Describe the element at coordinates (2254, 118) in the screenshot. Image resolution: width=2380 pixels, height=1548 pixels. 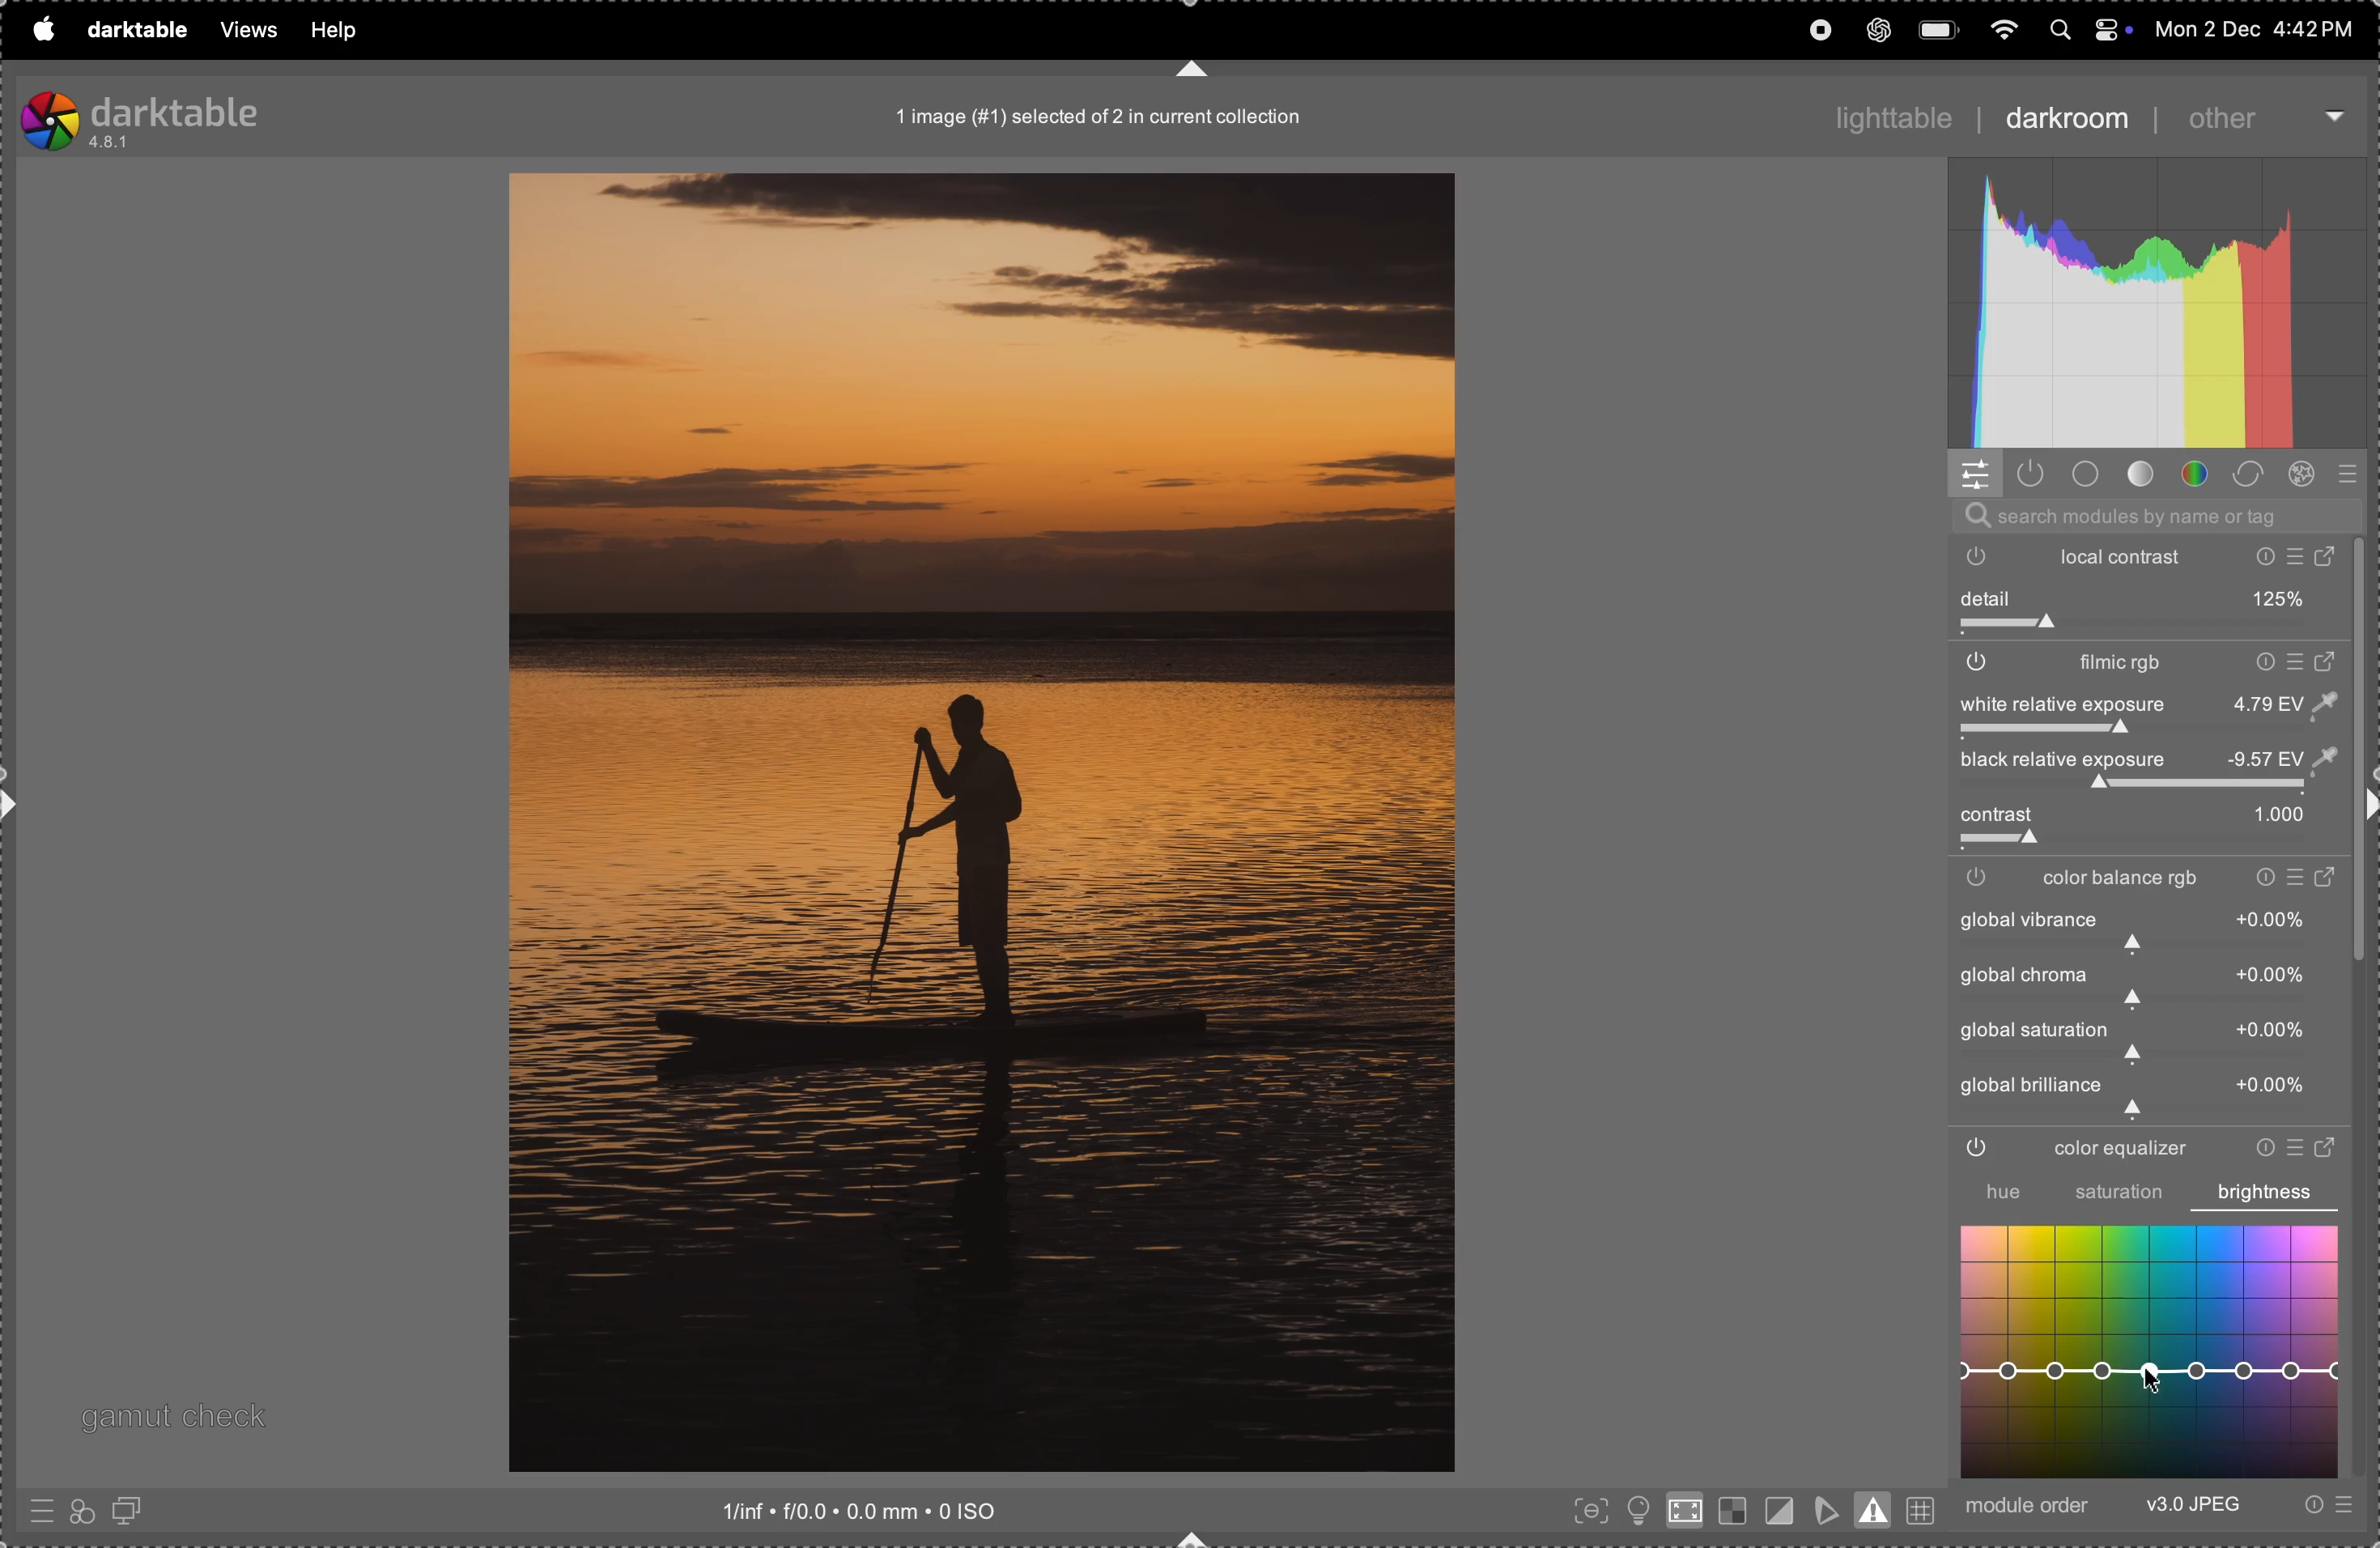
I see `other` at that location.